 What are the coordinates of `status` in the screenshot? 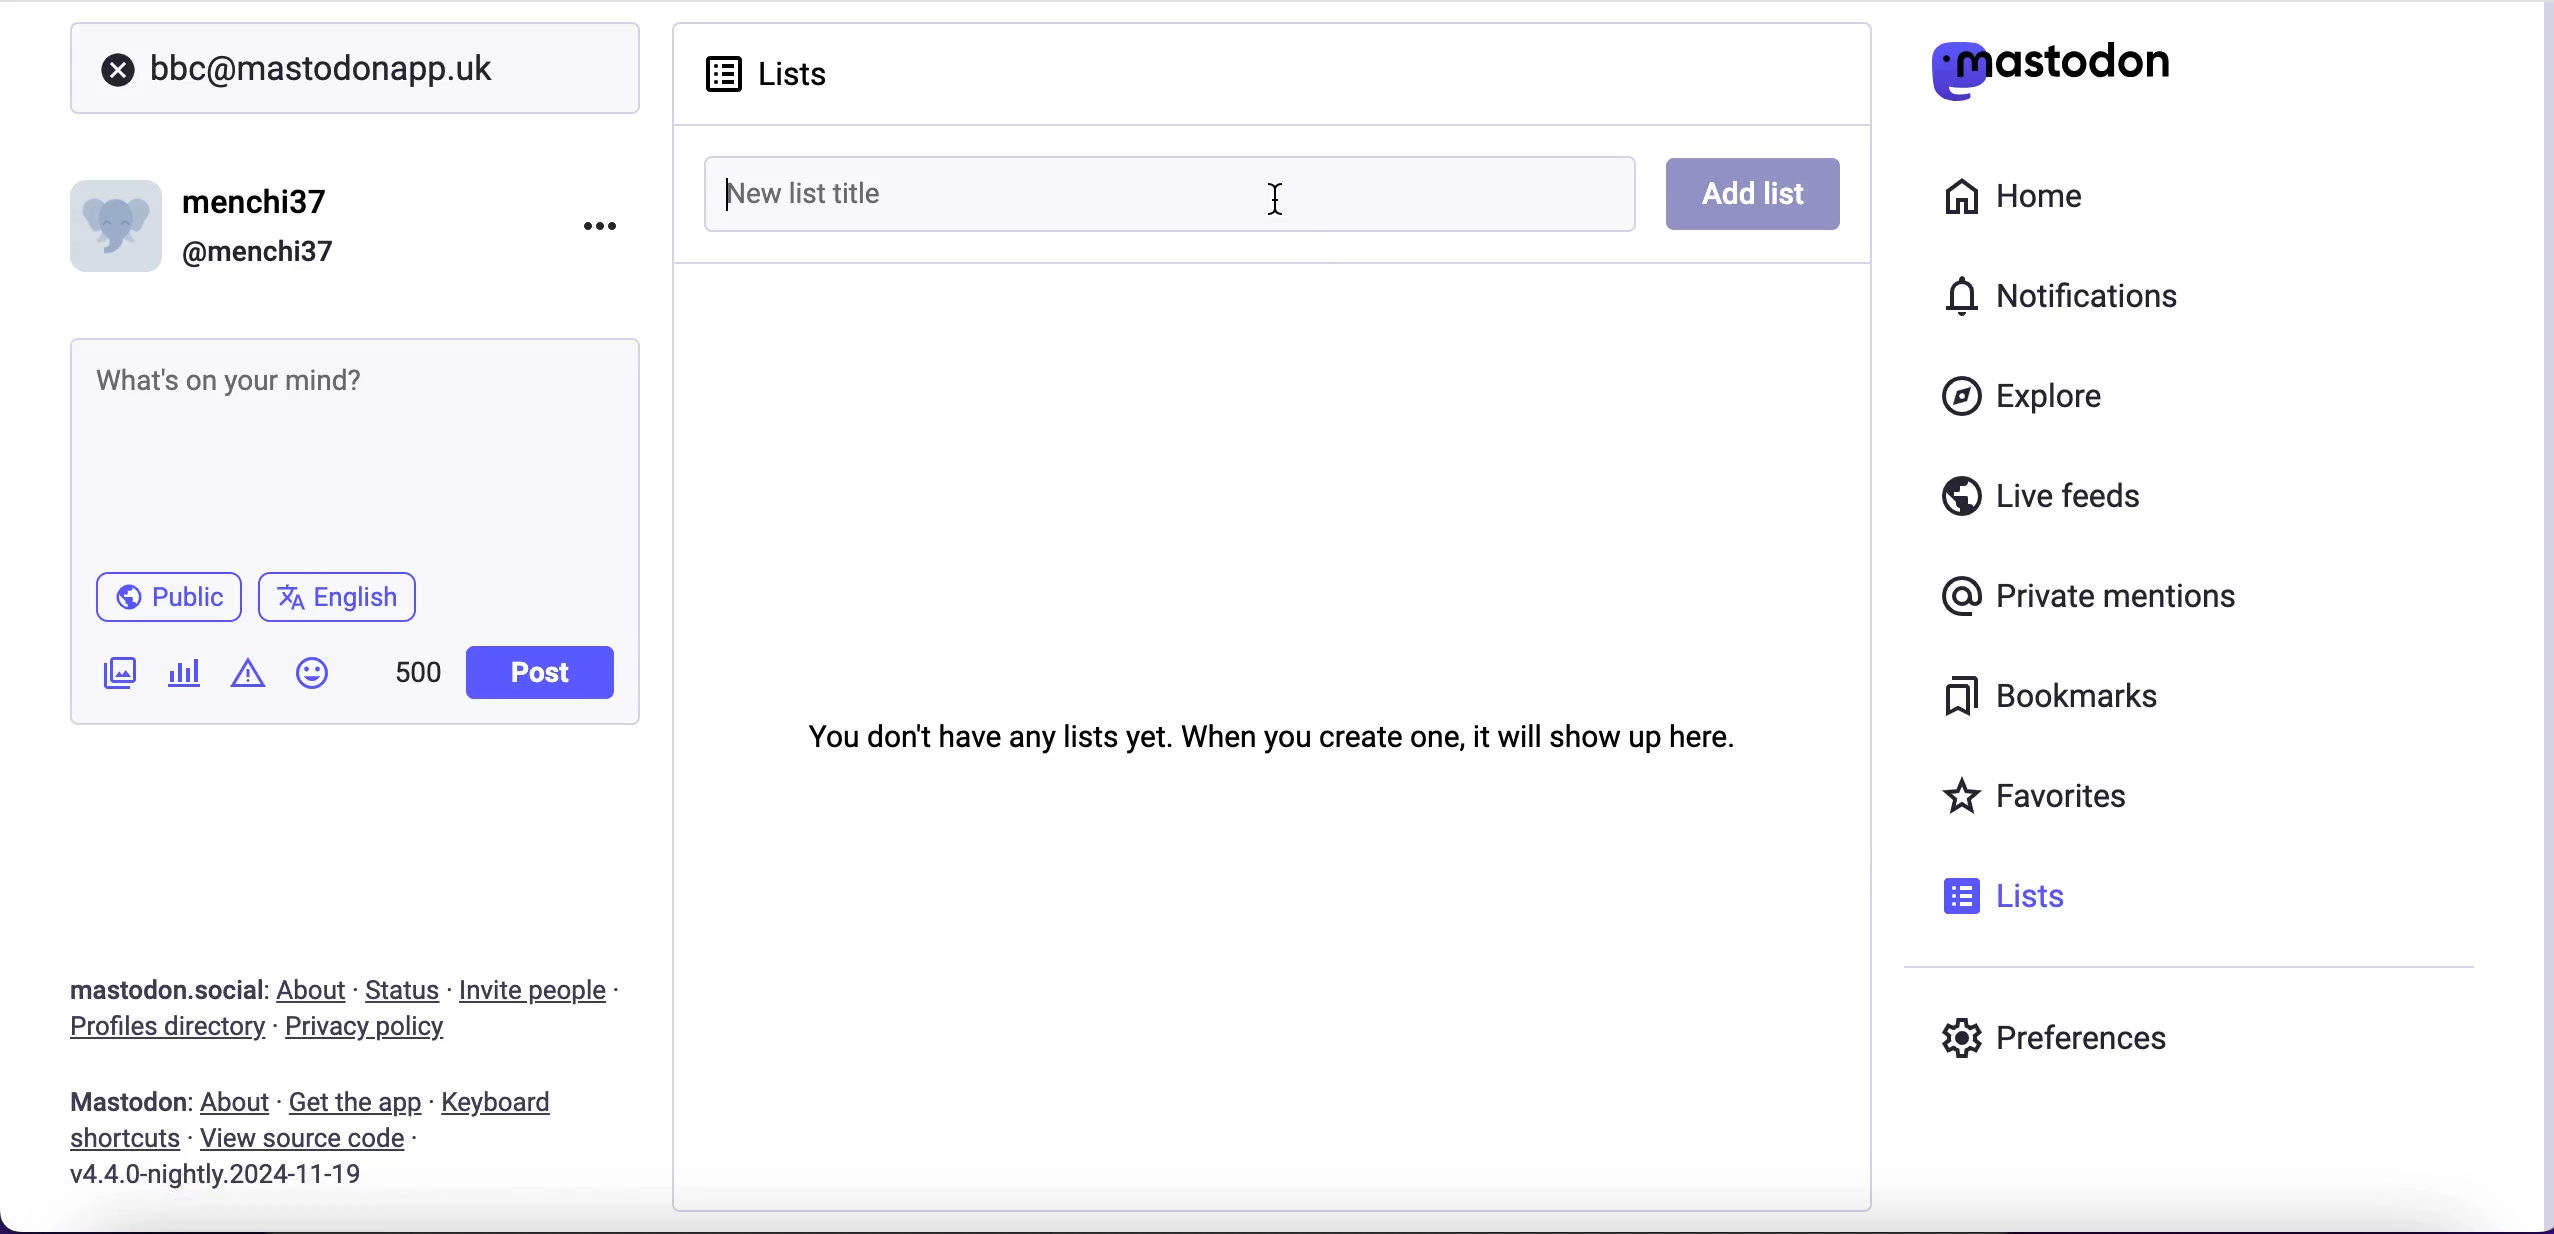 It's located at (405, 990).